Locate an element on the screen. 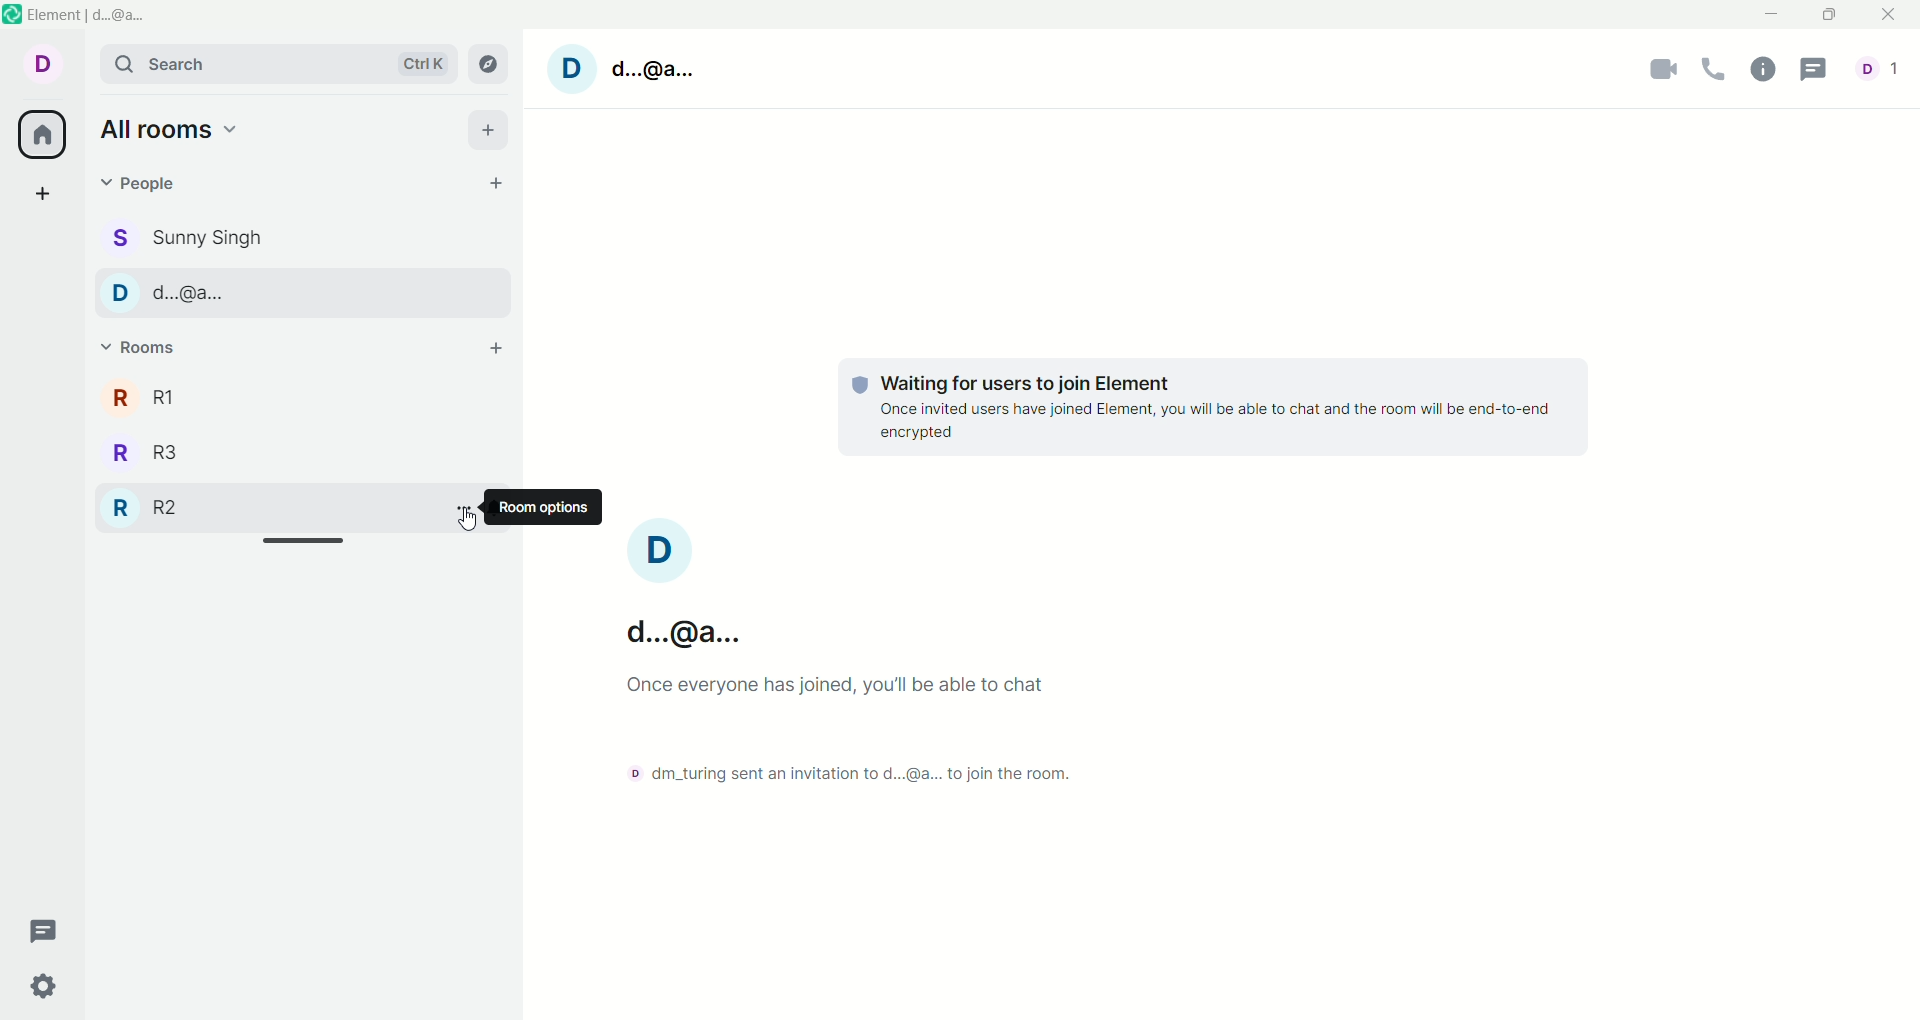 The width and height of the screenshot is (1920, 1020). settings is located at coordinates (43, 988).